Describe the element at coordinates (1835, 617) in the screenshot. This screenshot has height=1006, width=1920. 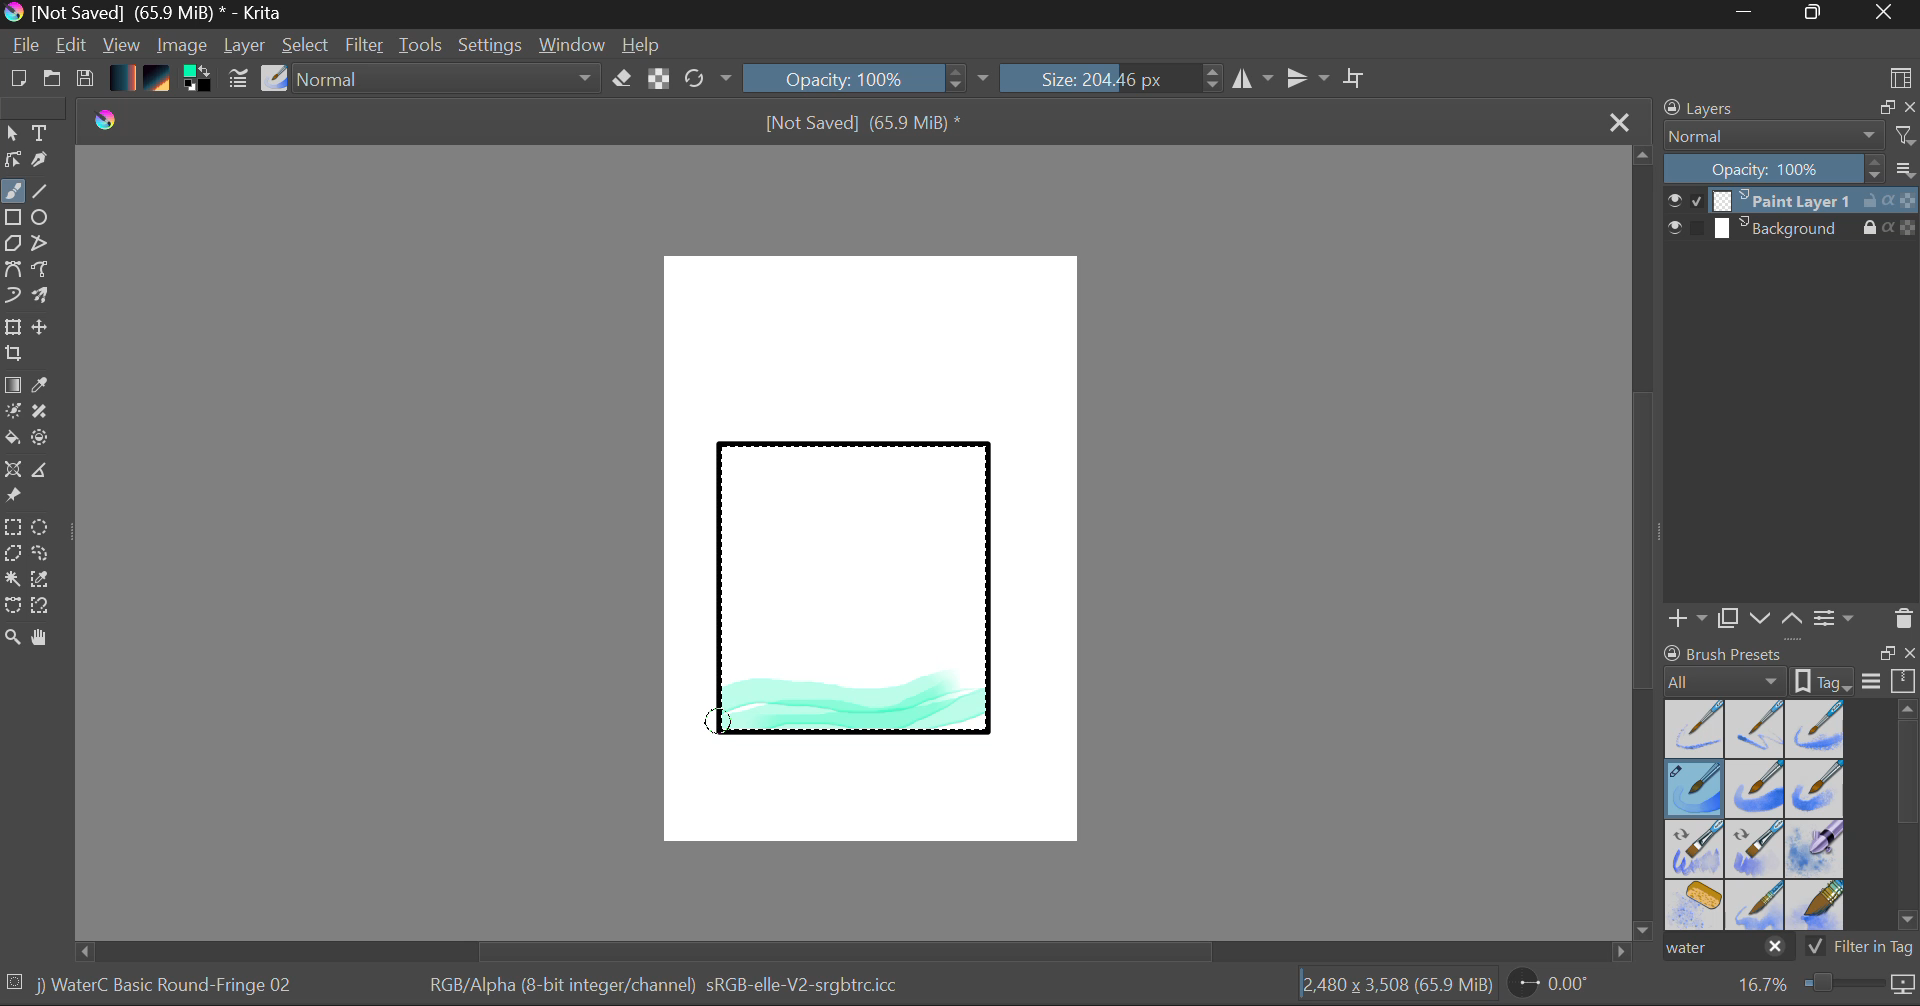
I see `Layer Settings` at that location.